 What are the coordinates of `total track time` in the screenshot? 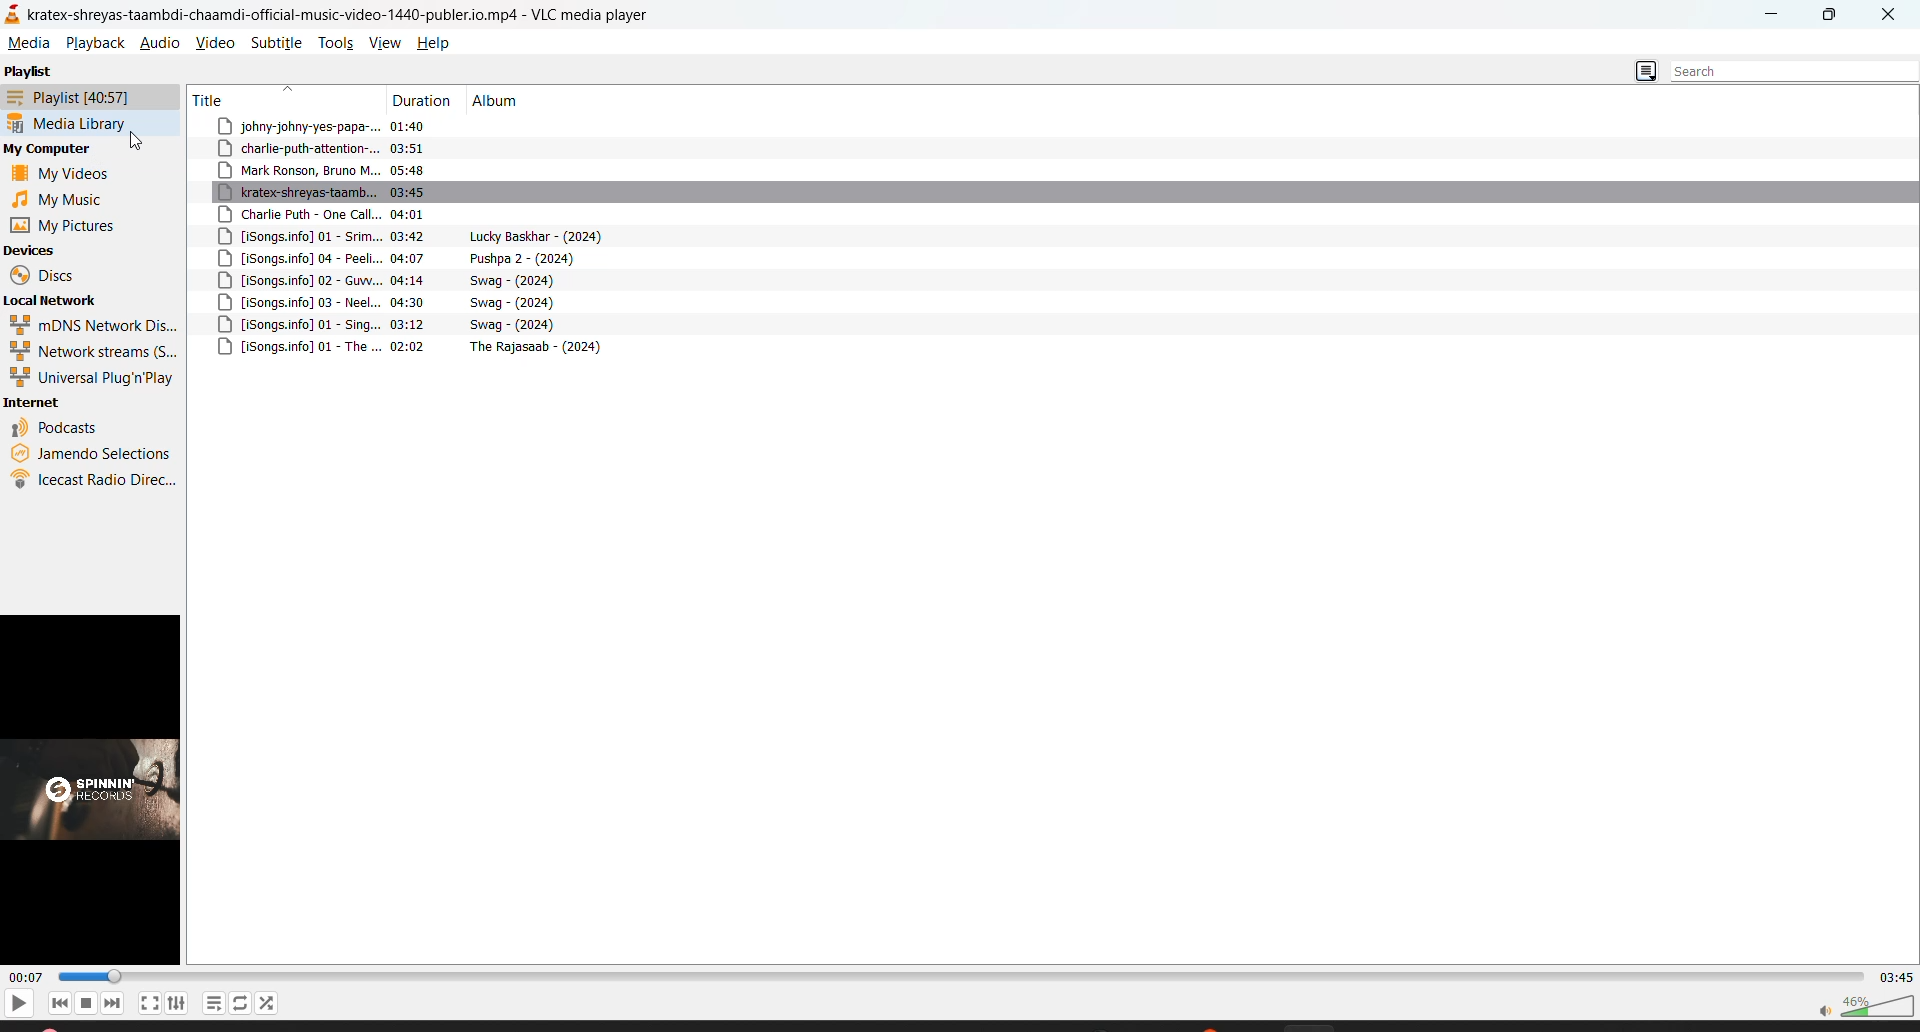 It's located at (1897, 977).